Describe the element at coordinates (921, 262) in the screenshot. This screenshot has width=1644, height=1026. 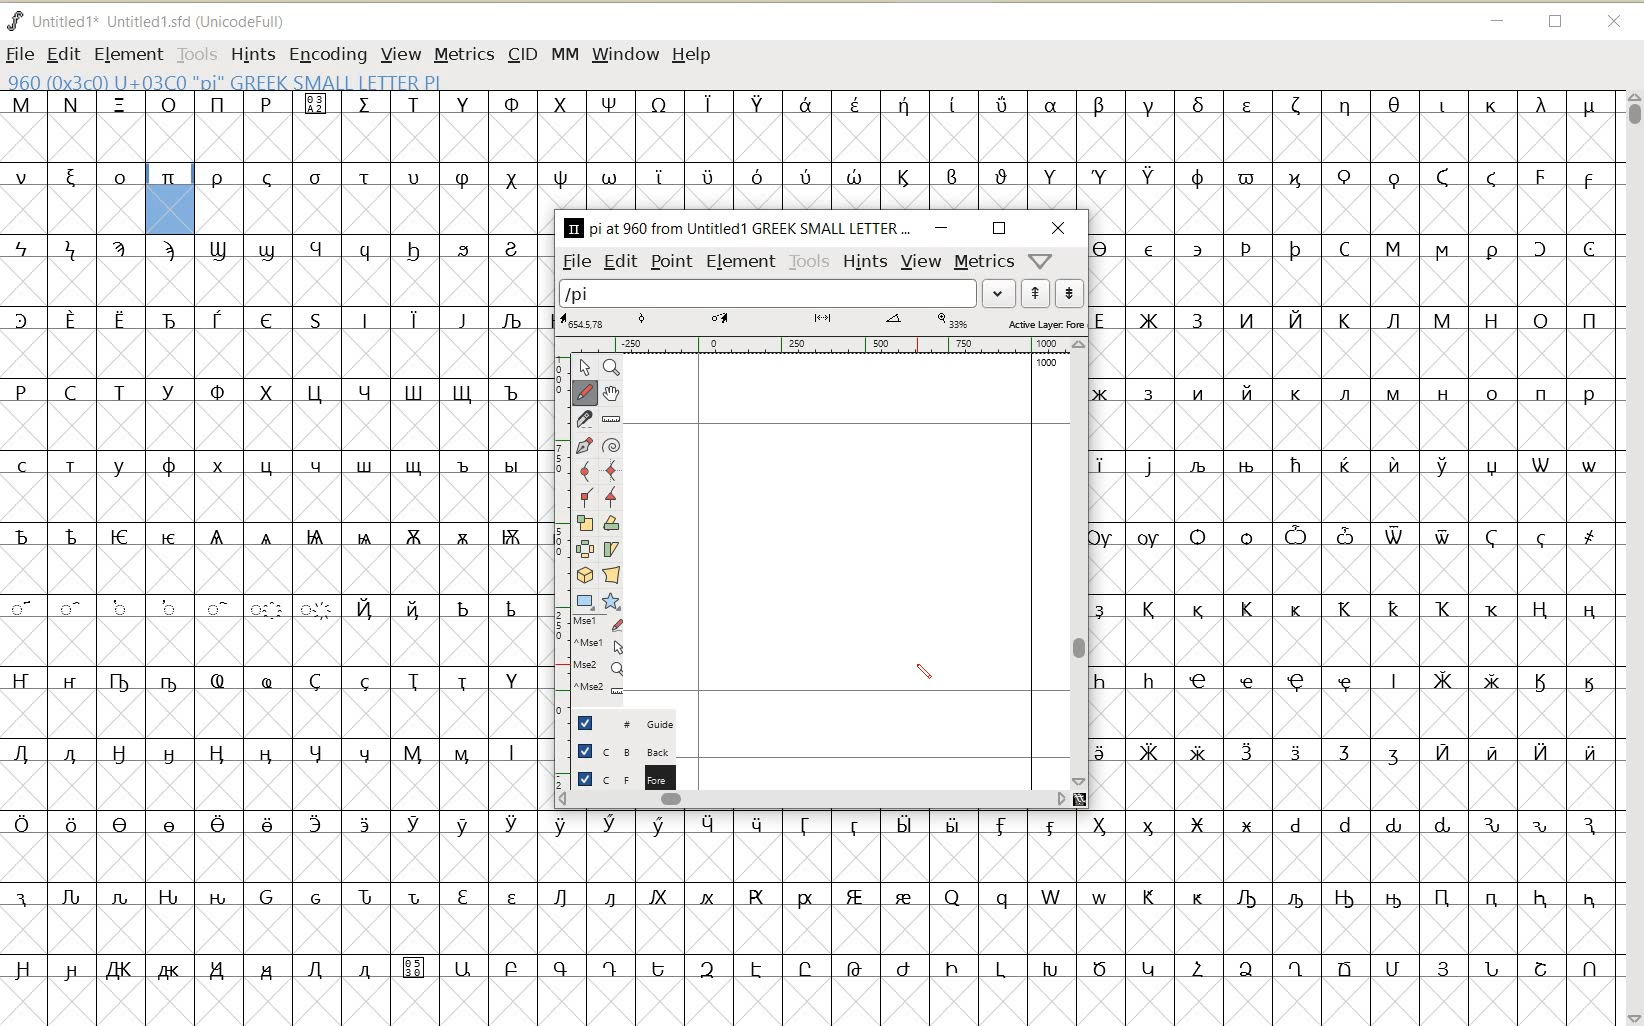
I see `VIEW` at that location.